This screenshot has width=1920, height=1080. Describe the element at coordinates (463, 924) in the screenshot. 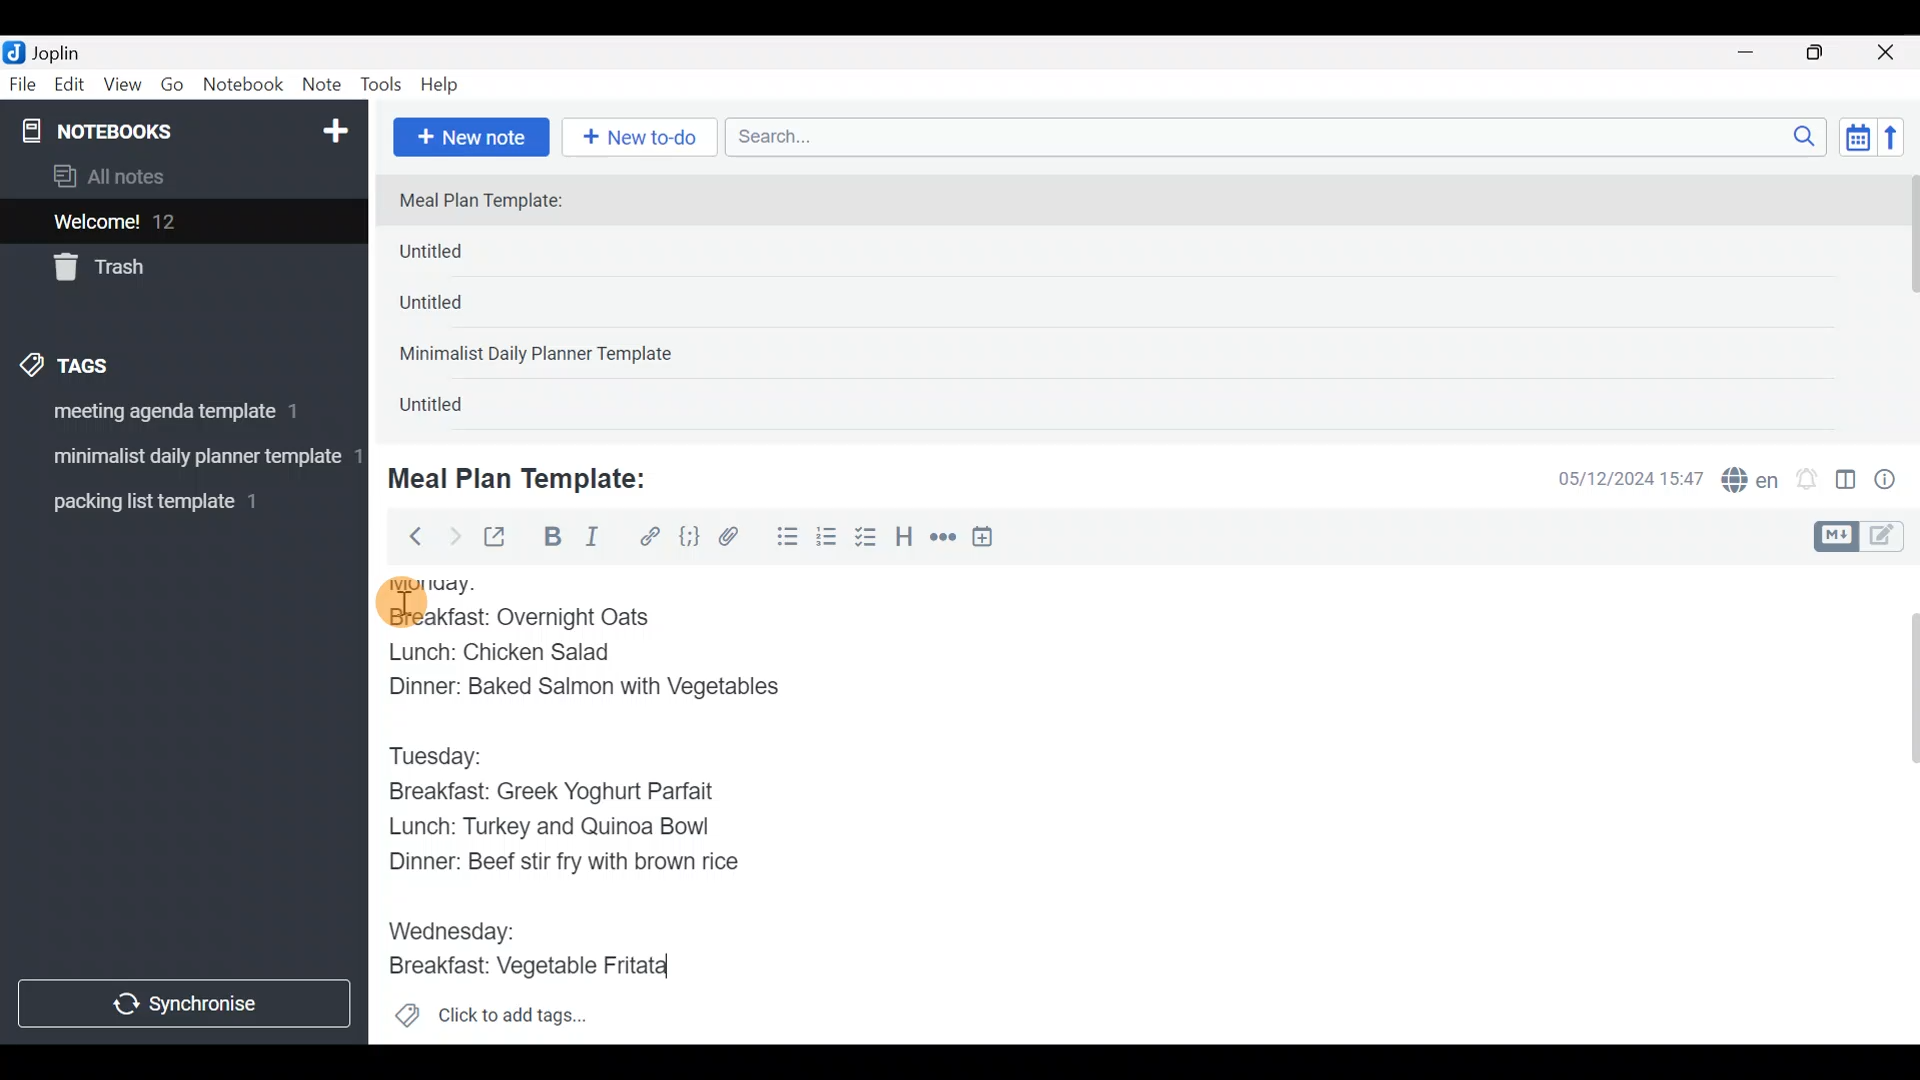

I see `Wednesday:` at that location.